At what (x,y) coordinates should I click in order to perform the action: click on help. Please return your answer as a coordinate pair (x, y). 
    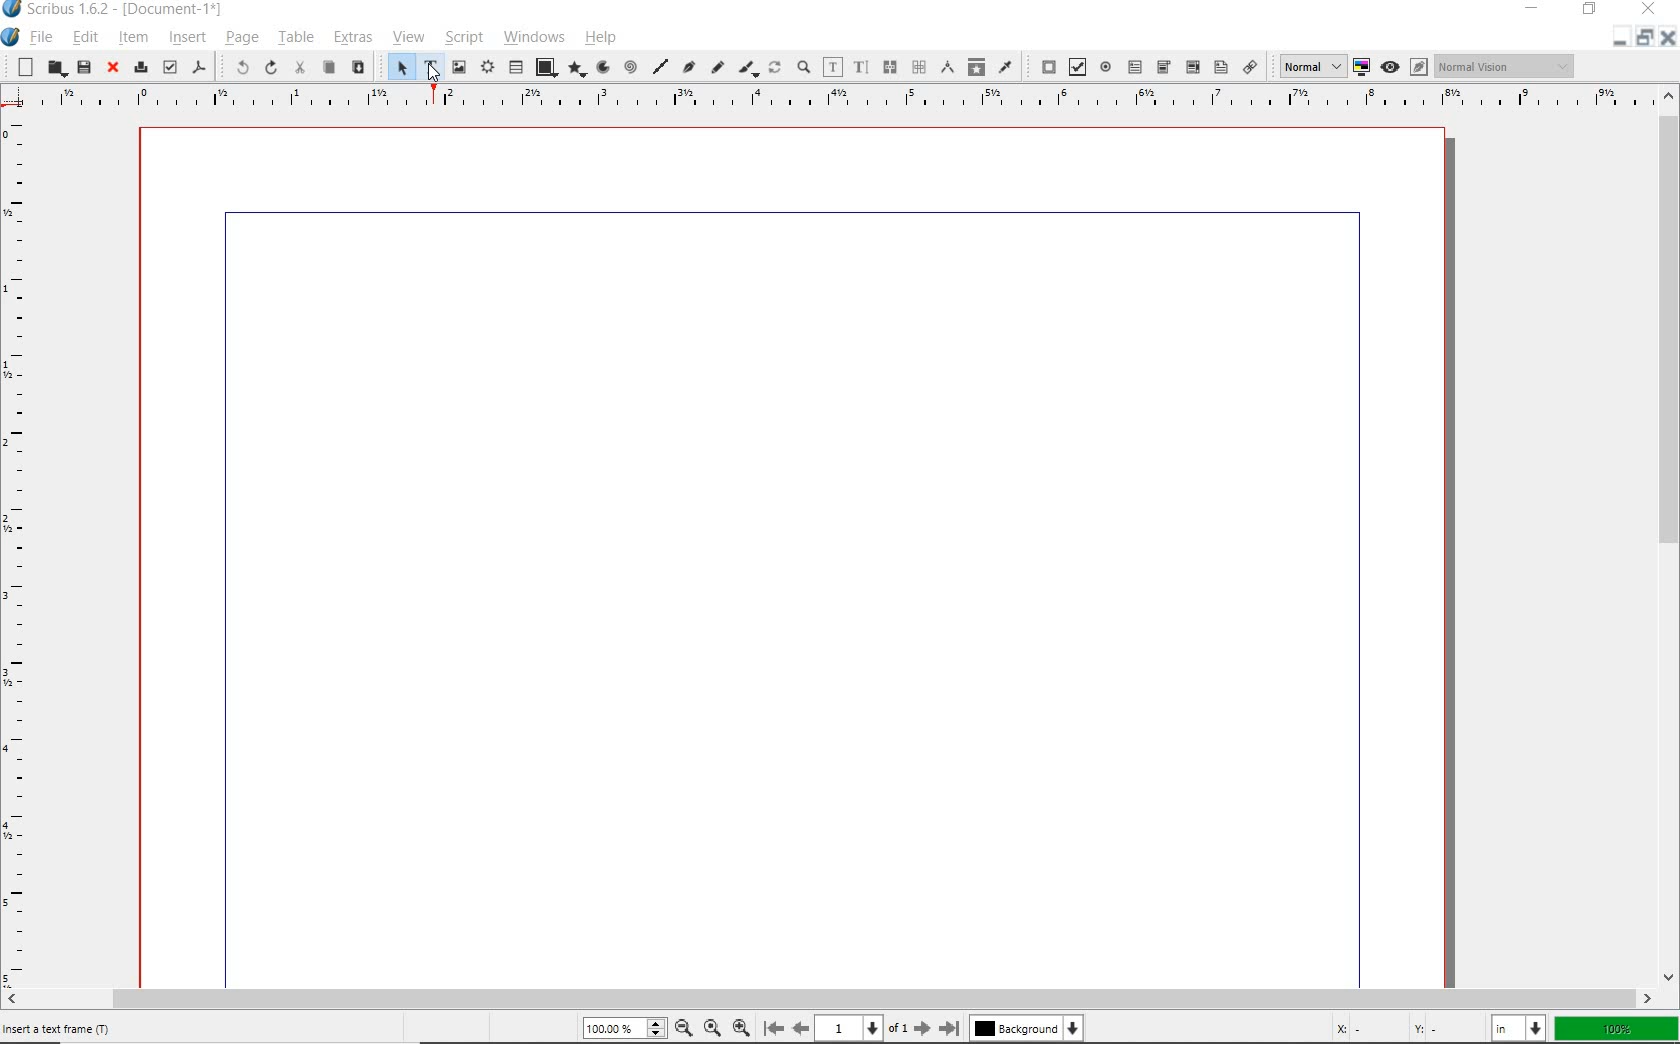
    Looking at the image, I should click on (600, 40).